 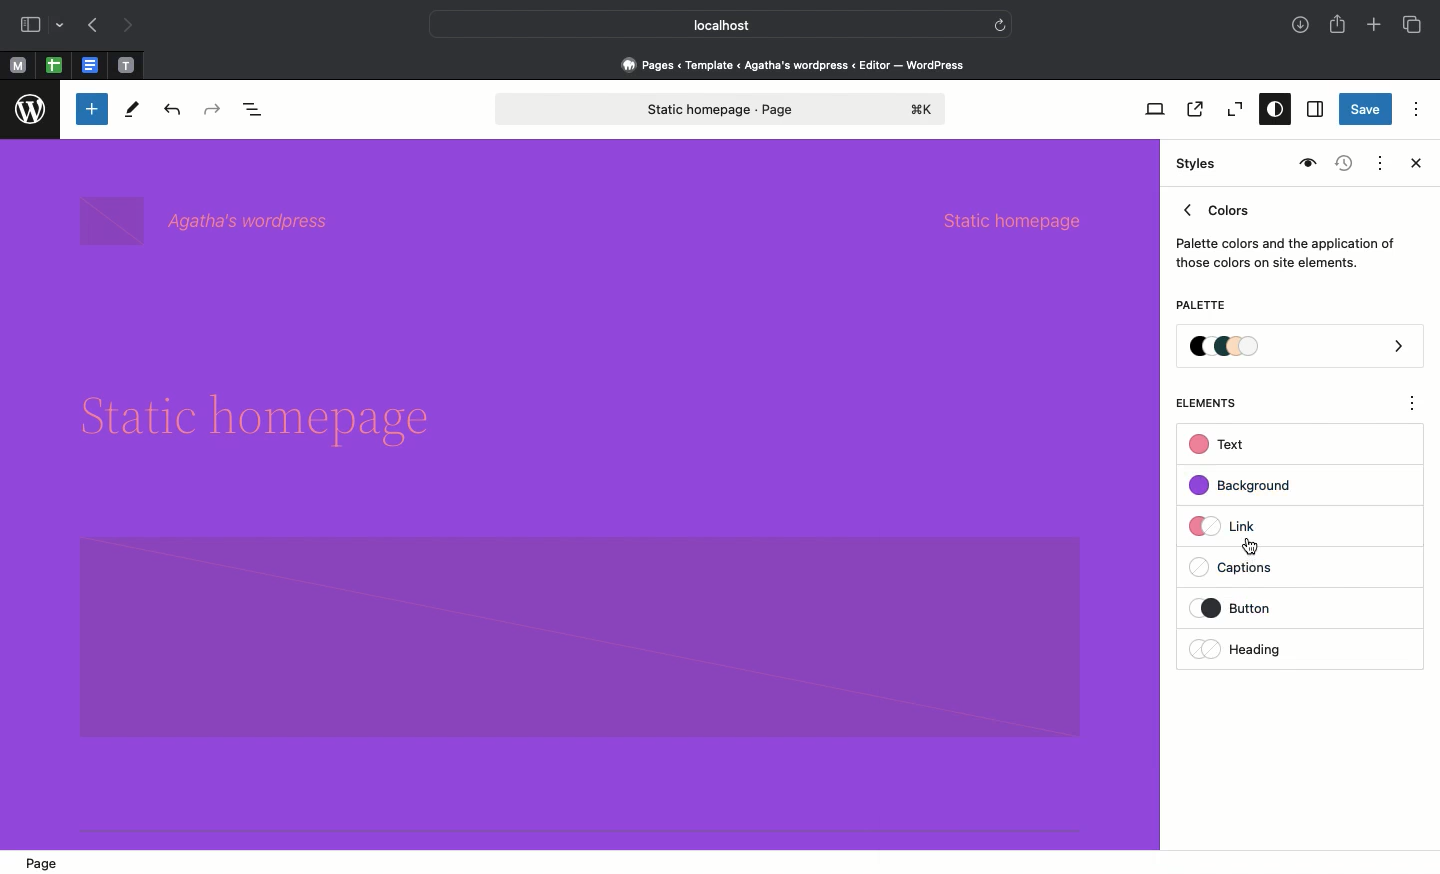 What do you see at coordinates (1305, 164) in the screenshot?
I see `Style book` at bounding box center [1305, 164].